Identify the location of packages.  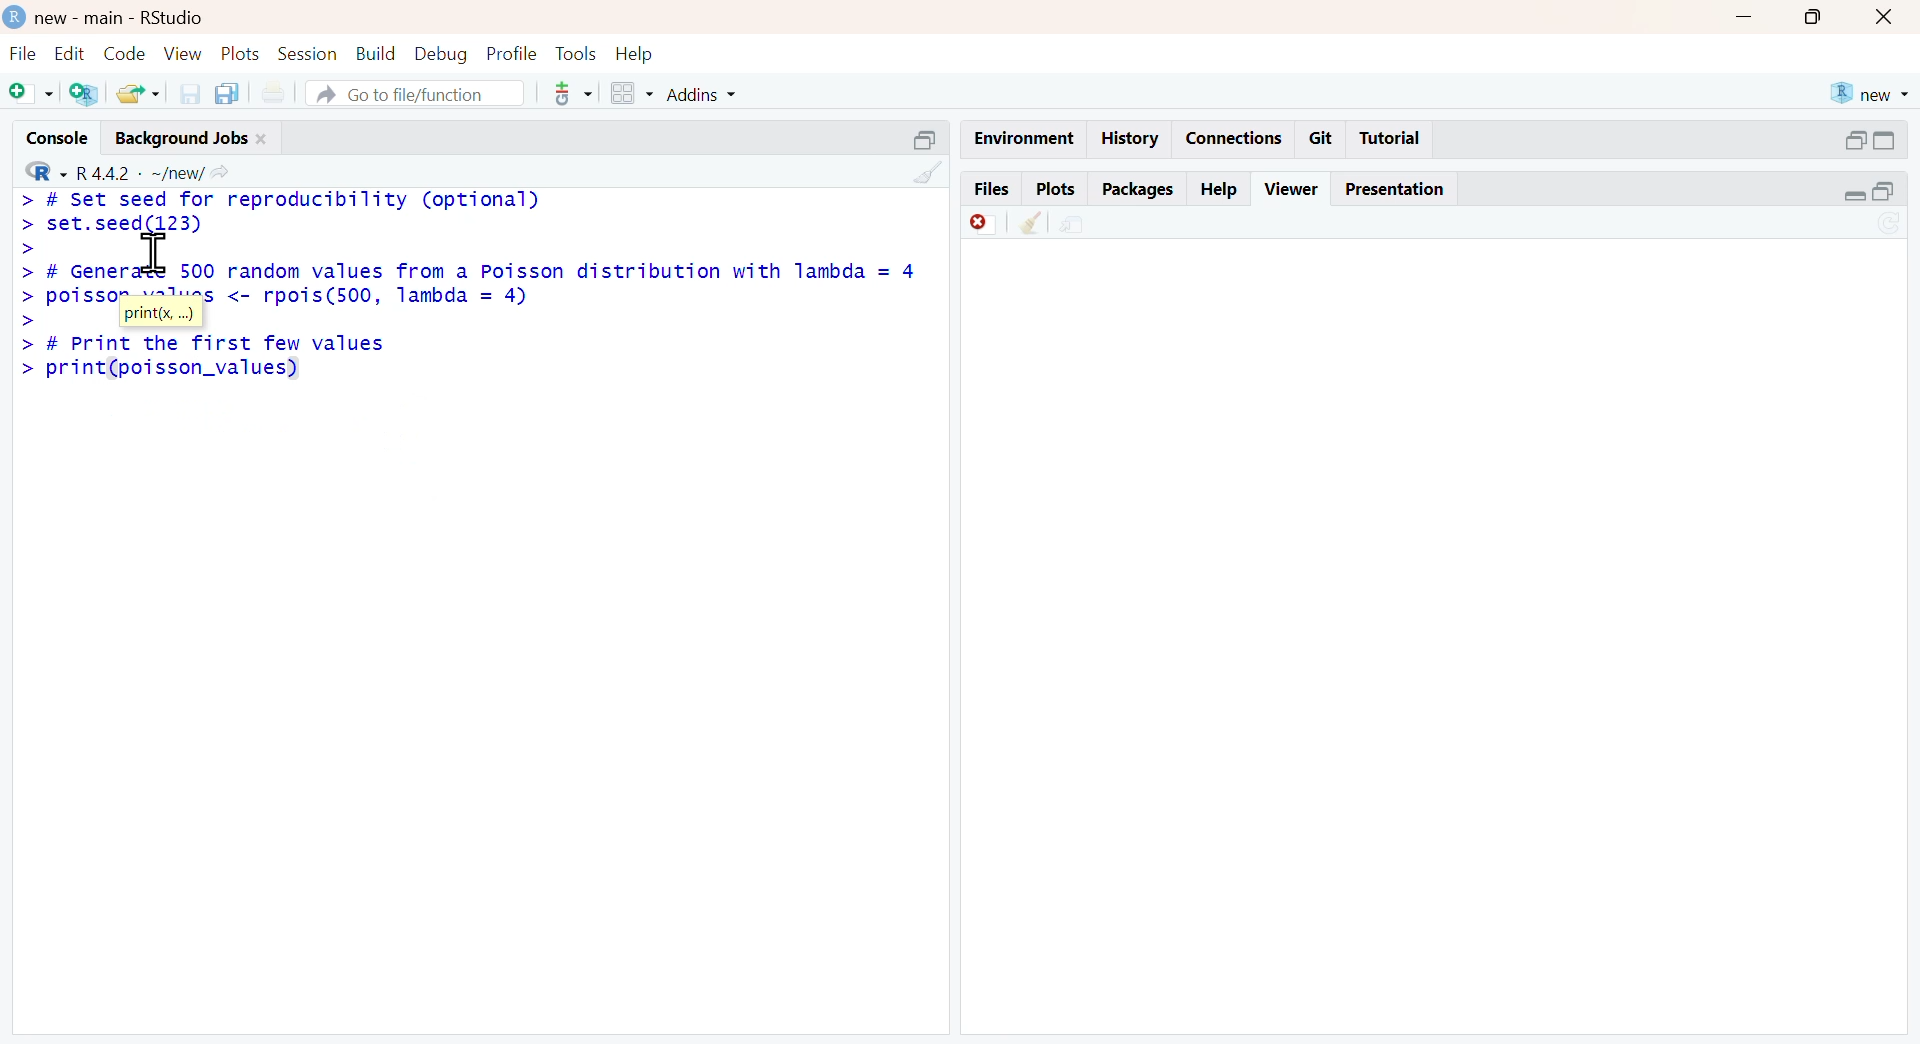
(1139, 190).